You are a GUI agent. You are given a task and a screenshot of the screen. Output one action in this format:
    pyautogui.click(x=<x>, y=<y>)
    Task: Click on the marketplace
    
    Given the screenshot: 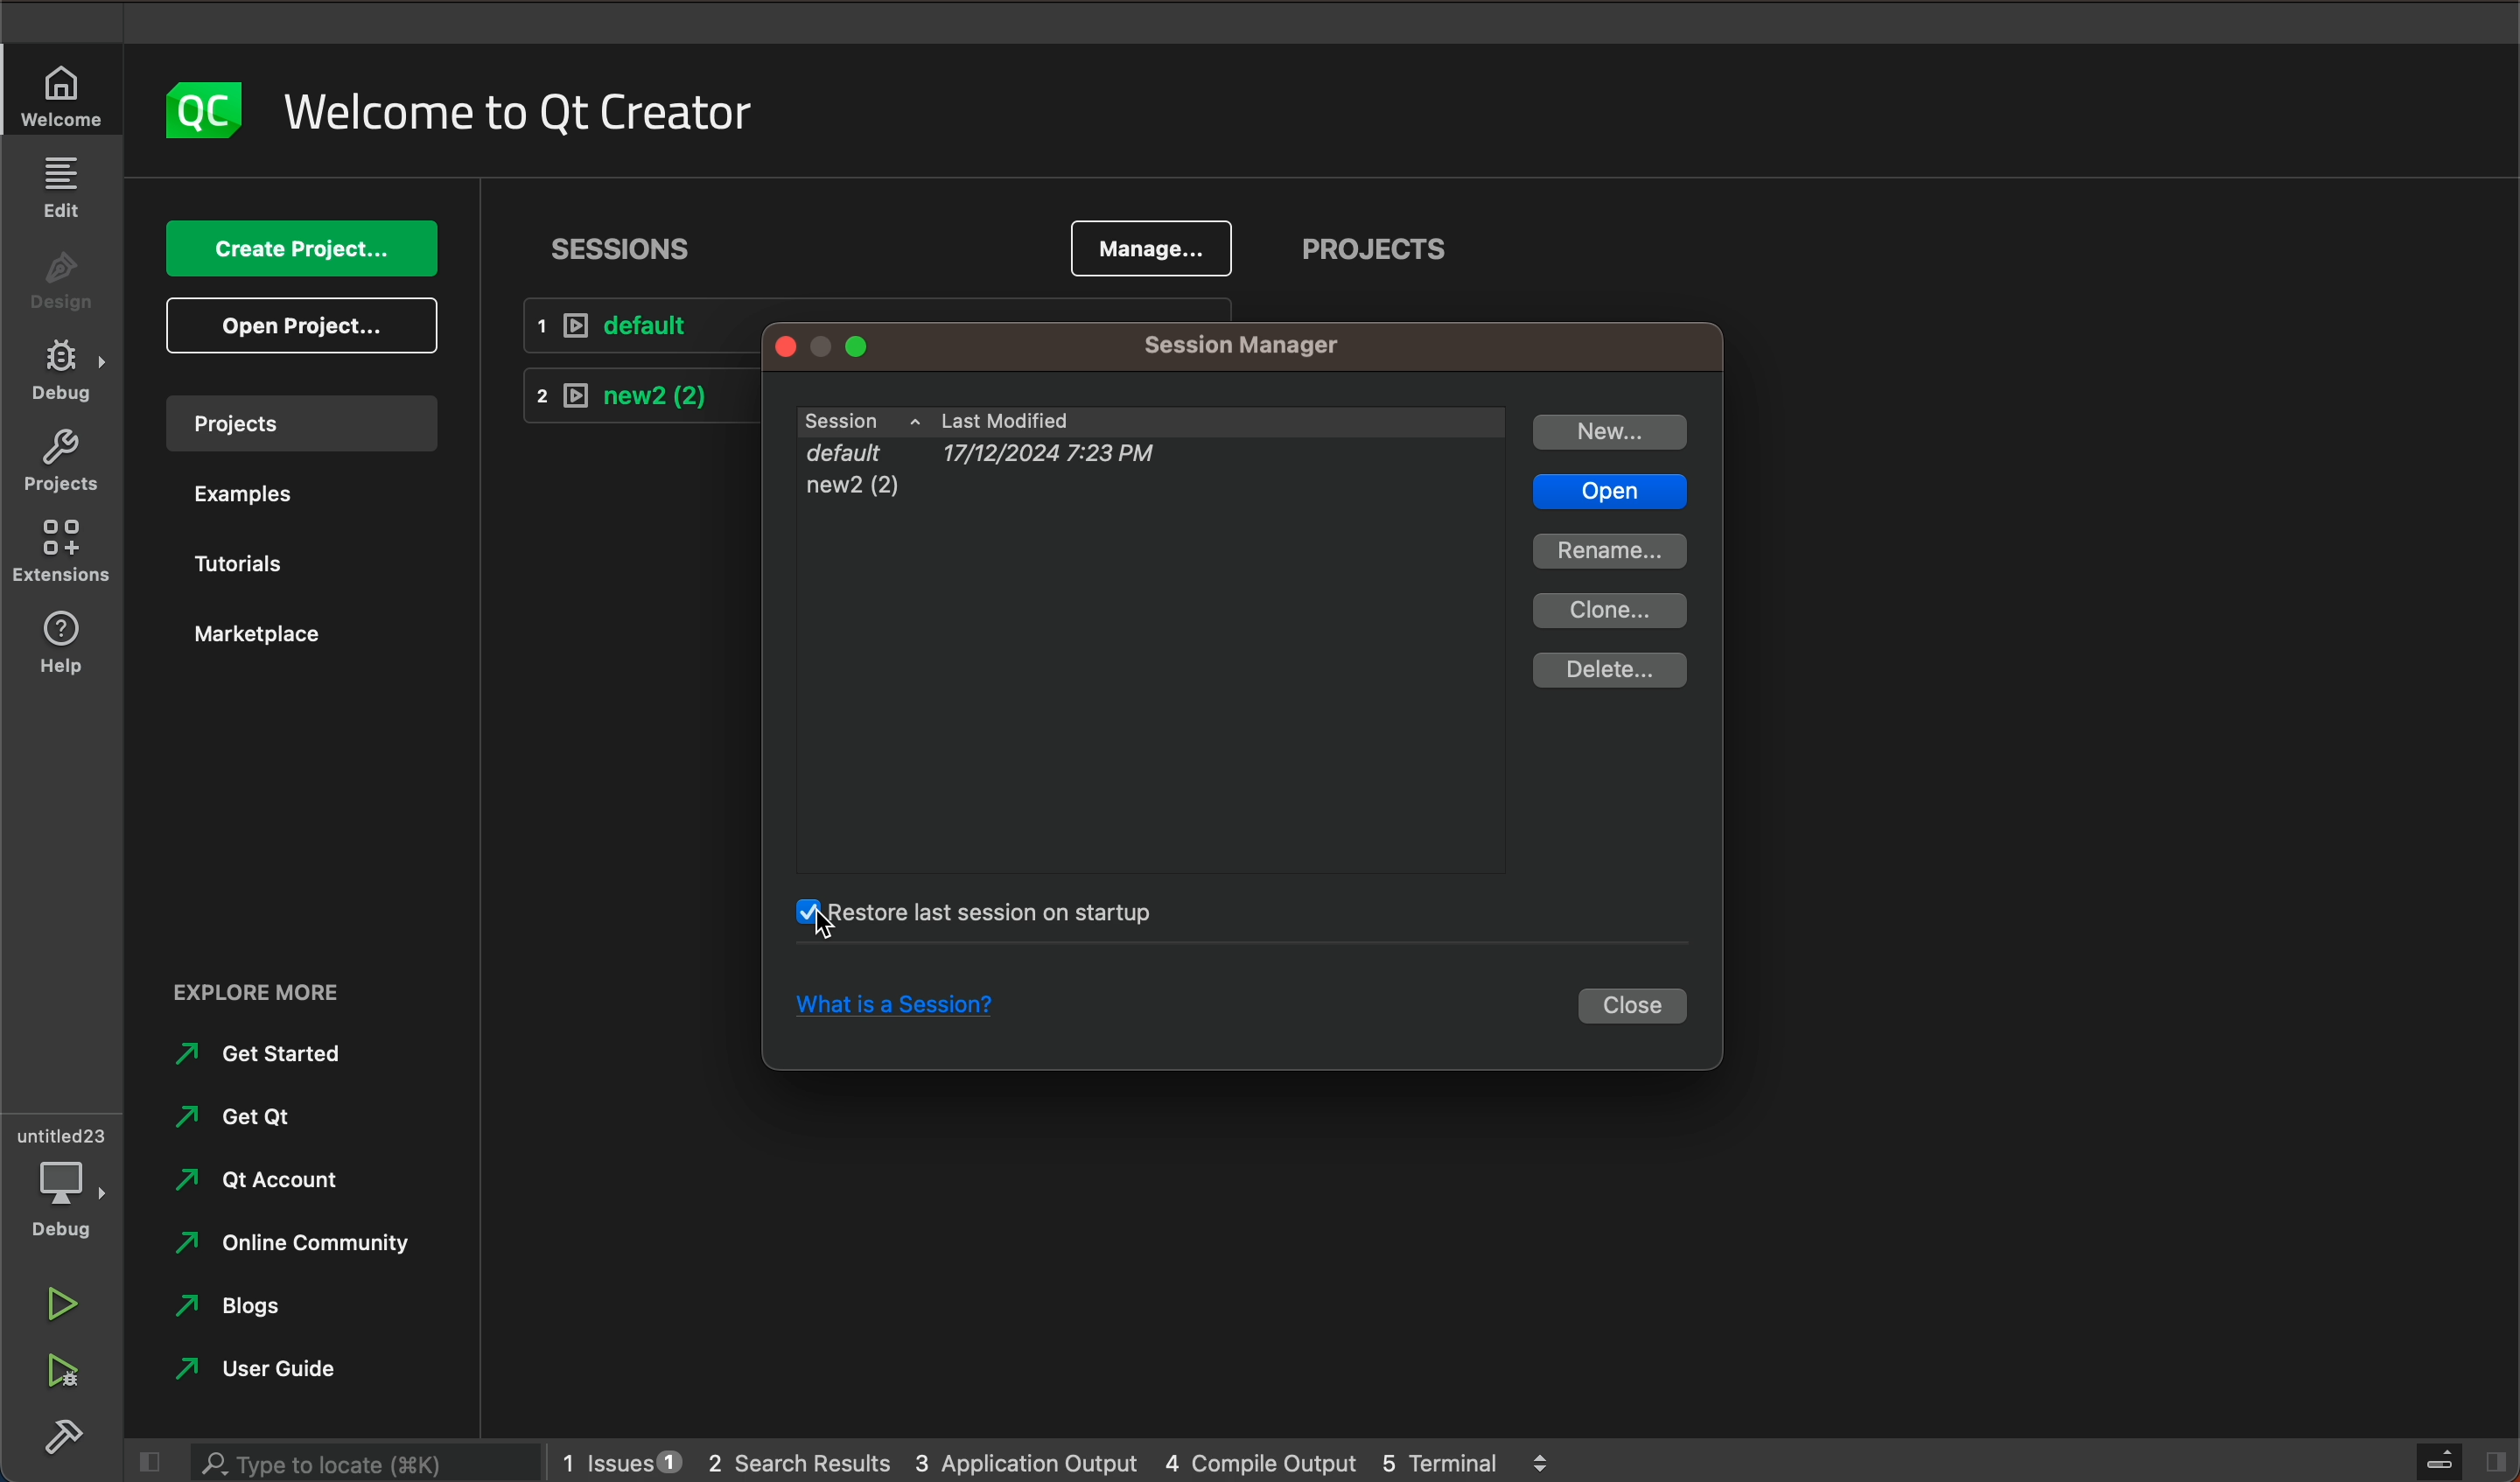 What is the action you would take?
    pyautogui.click(x=242, y=639)
    